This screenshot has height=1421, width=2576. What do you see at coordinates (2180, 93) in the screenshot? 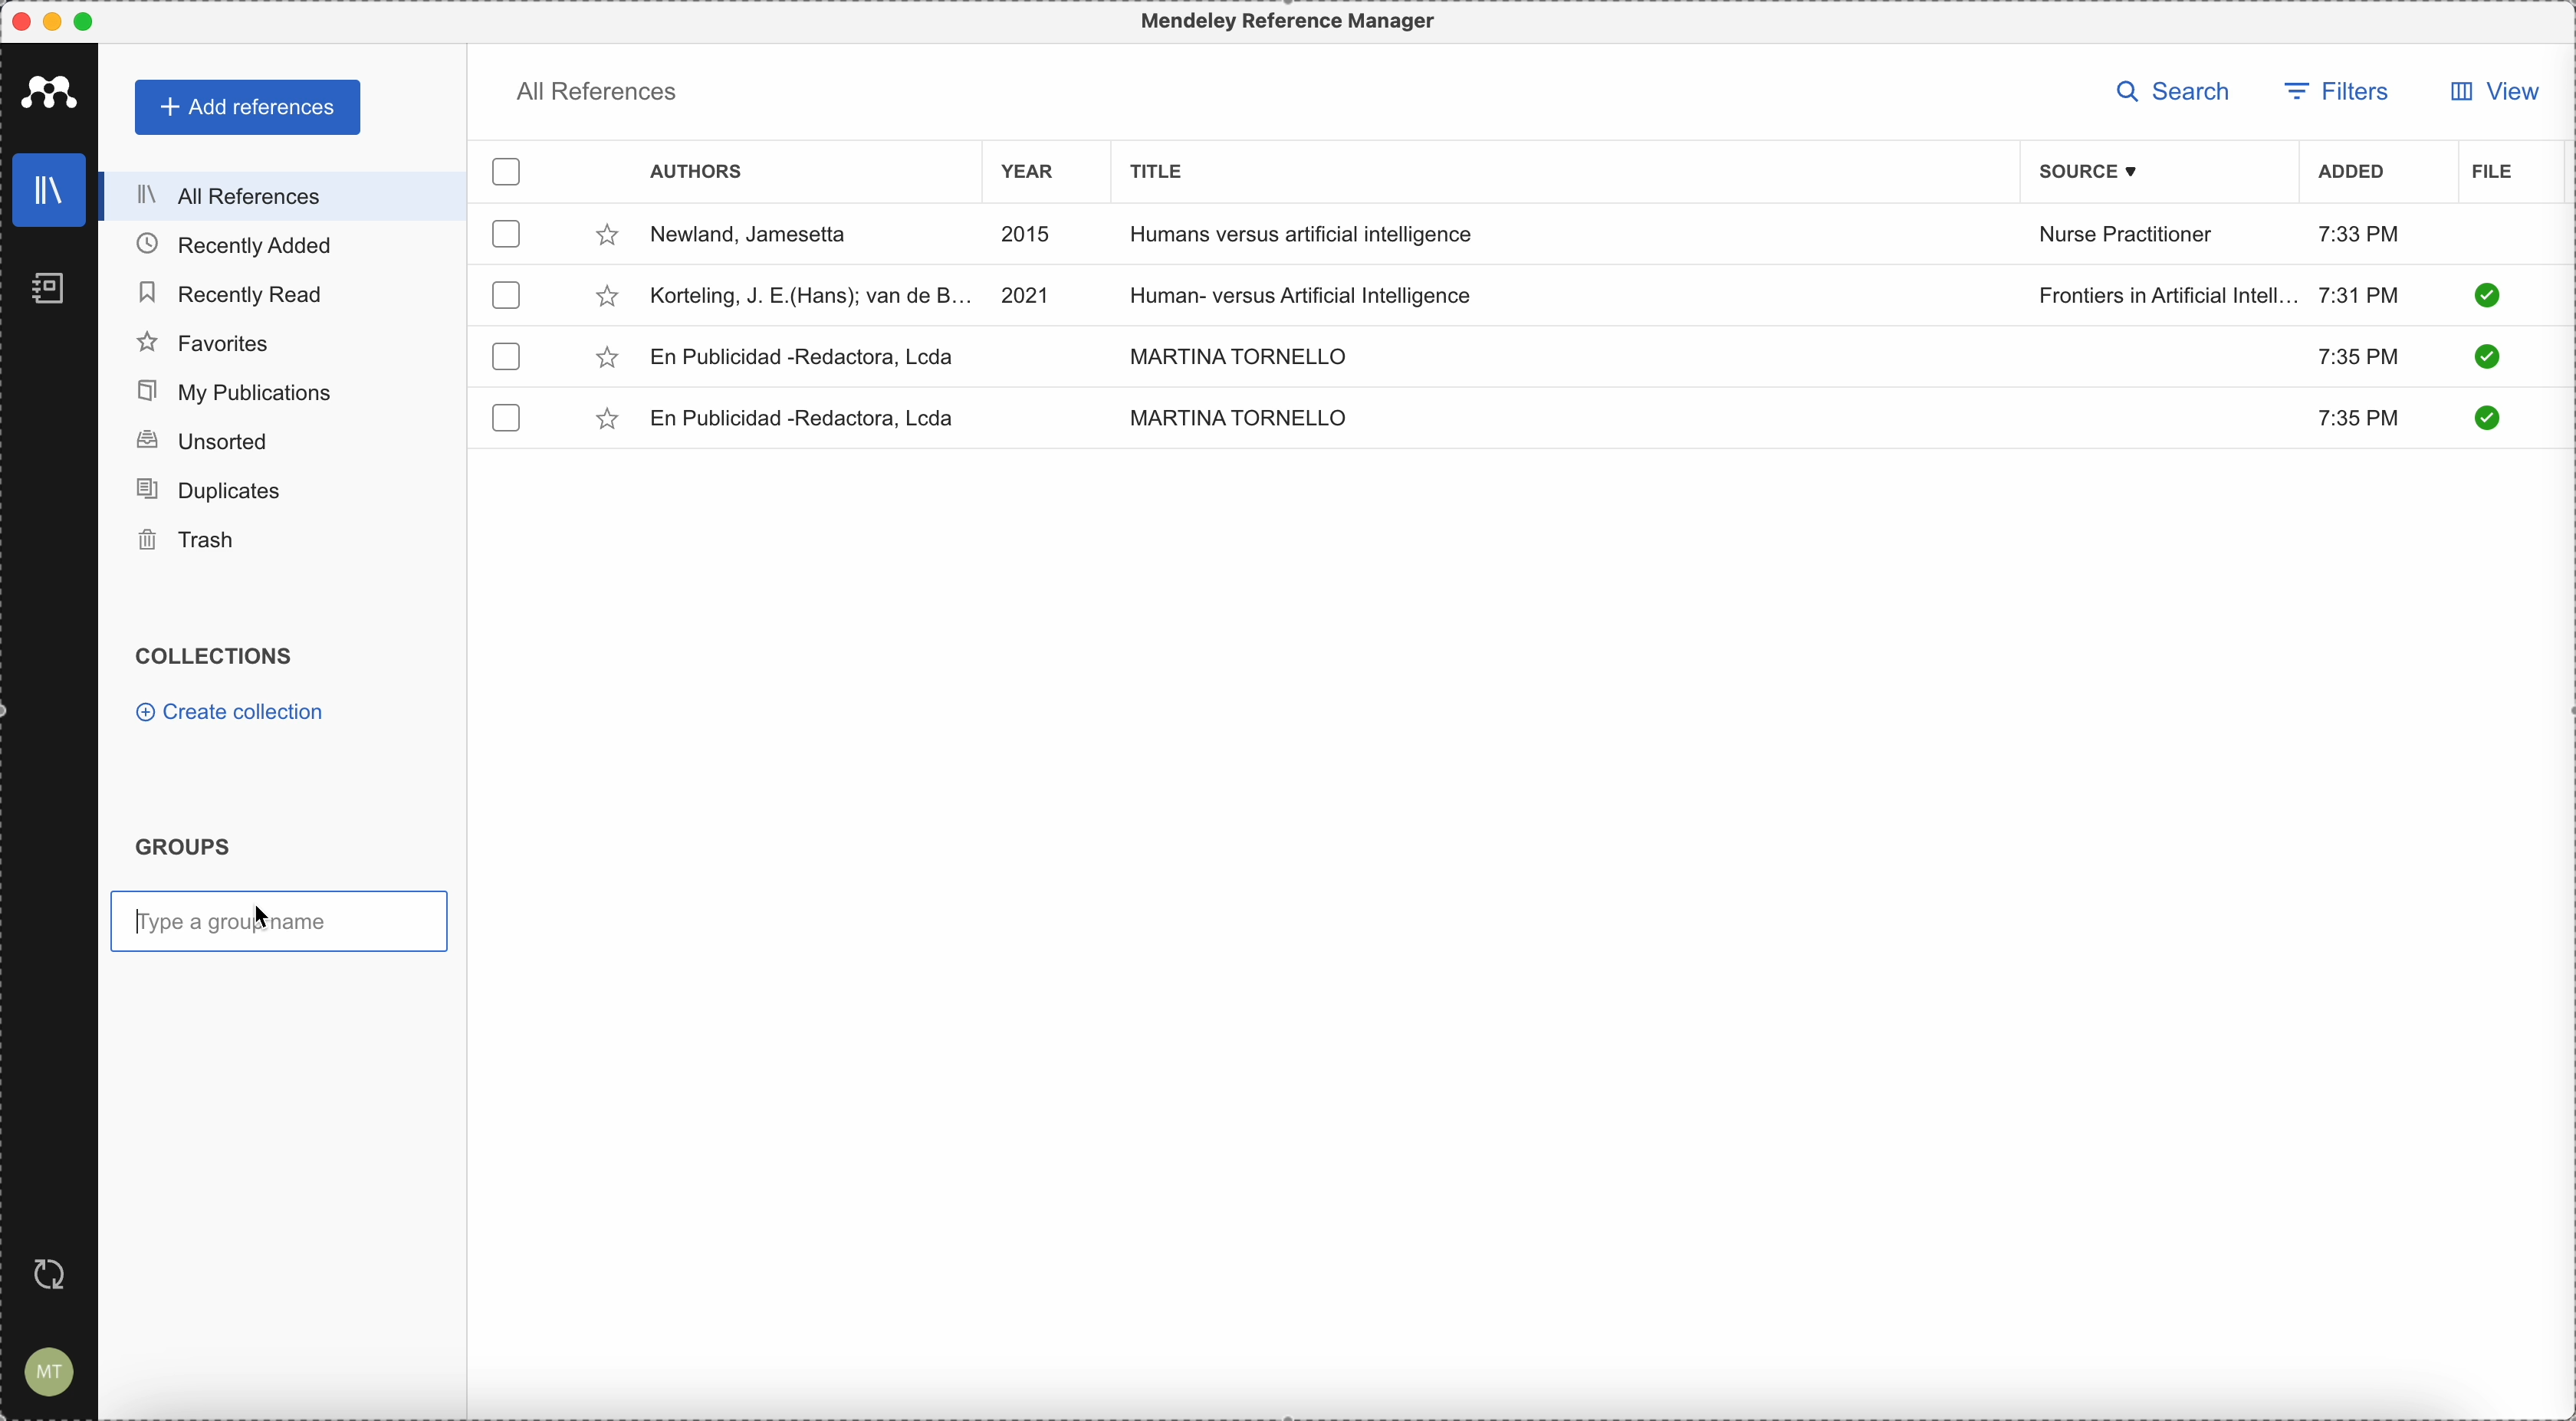
I see `search` at bounding box center [2180, 93].